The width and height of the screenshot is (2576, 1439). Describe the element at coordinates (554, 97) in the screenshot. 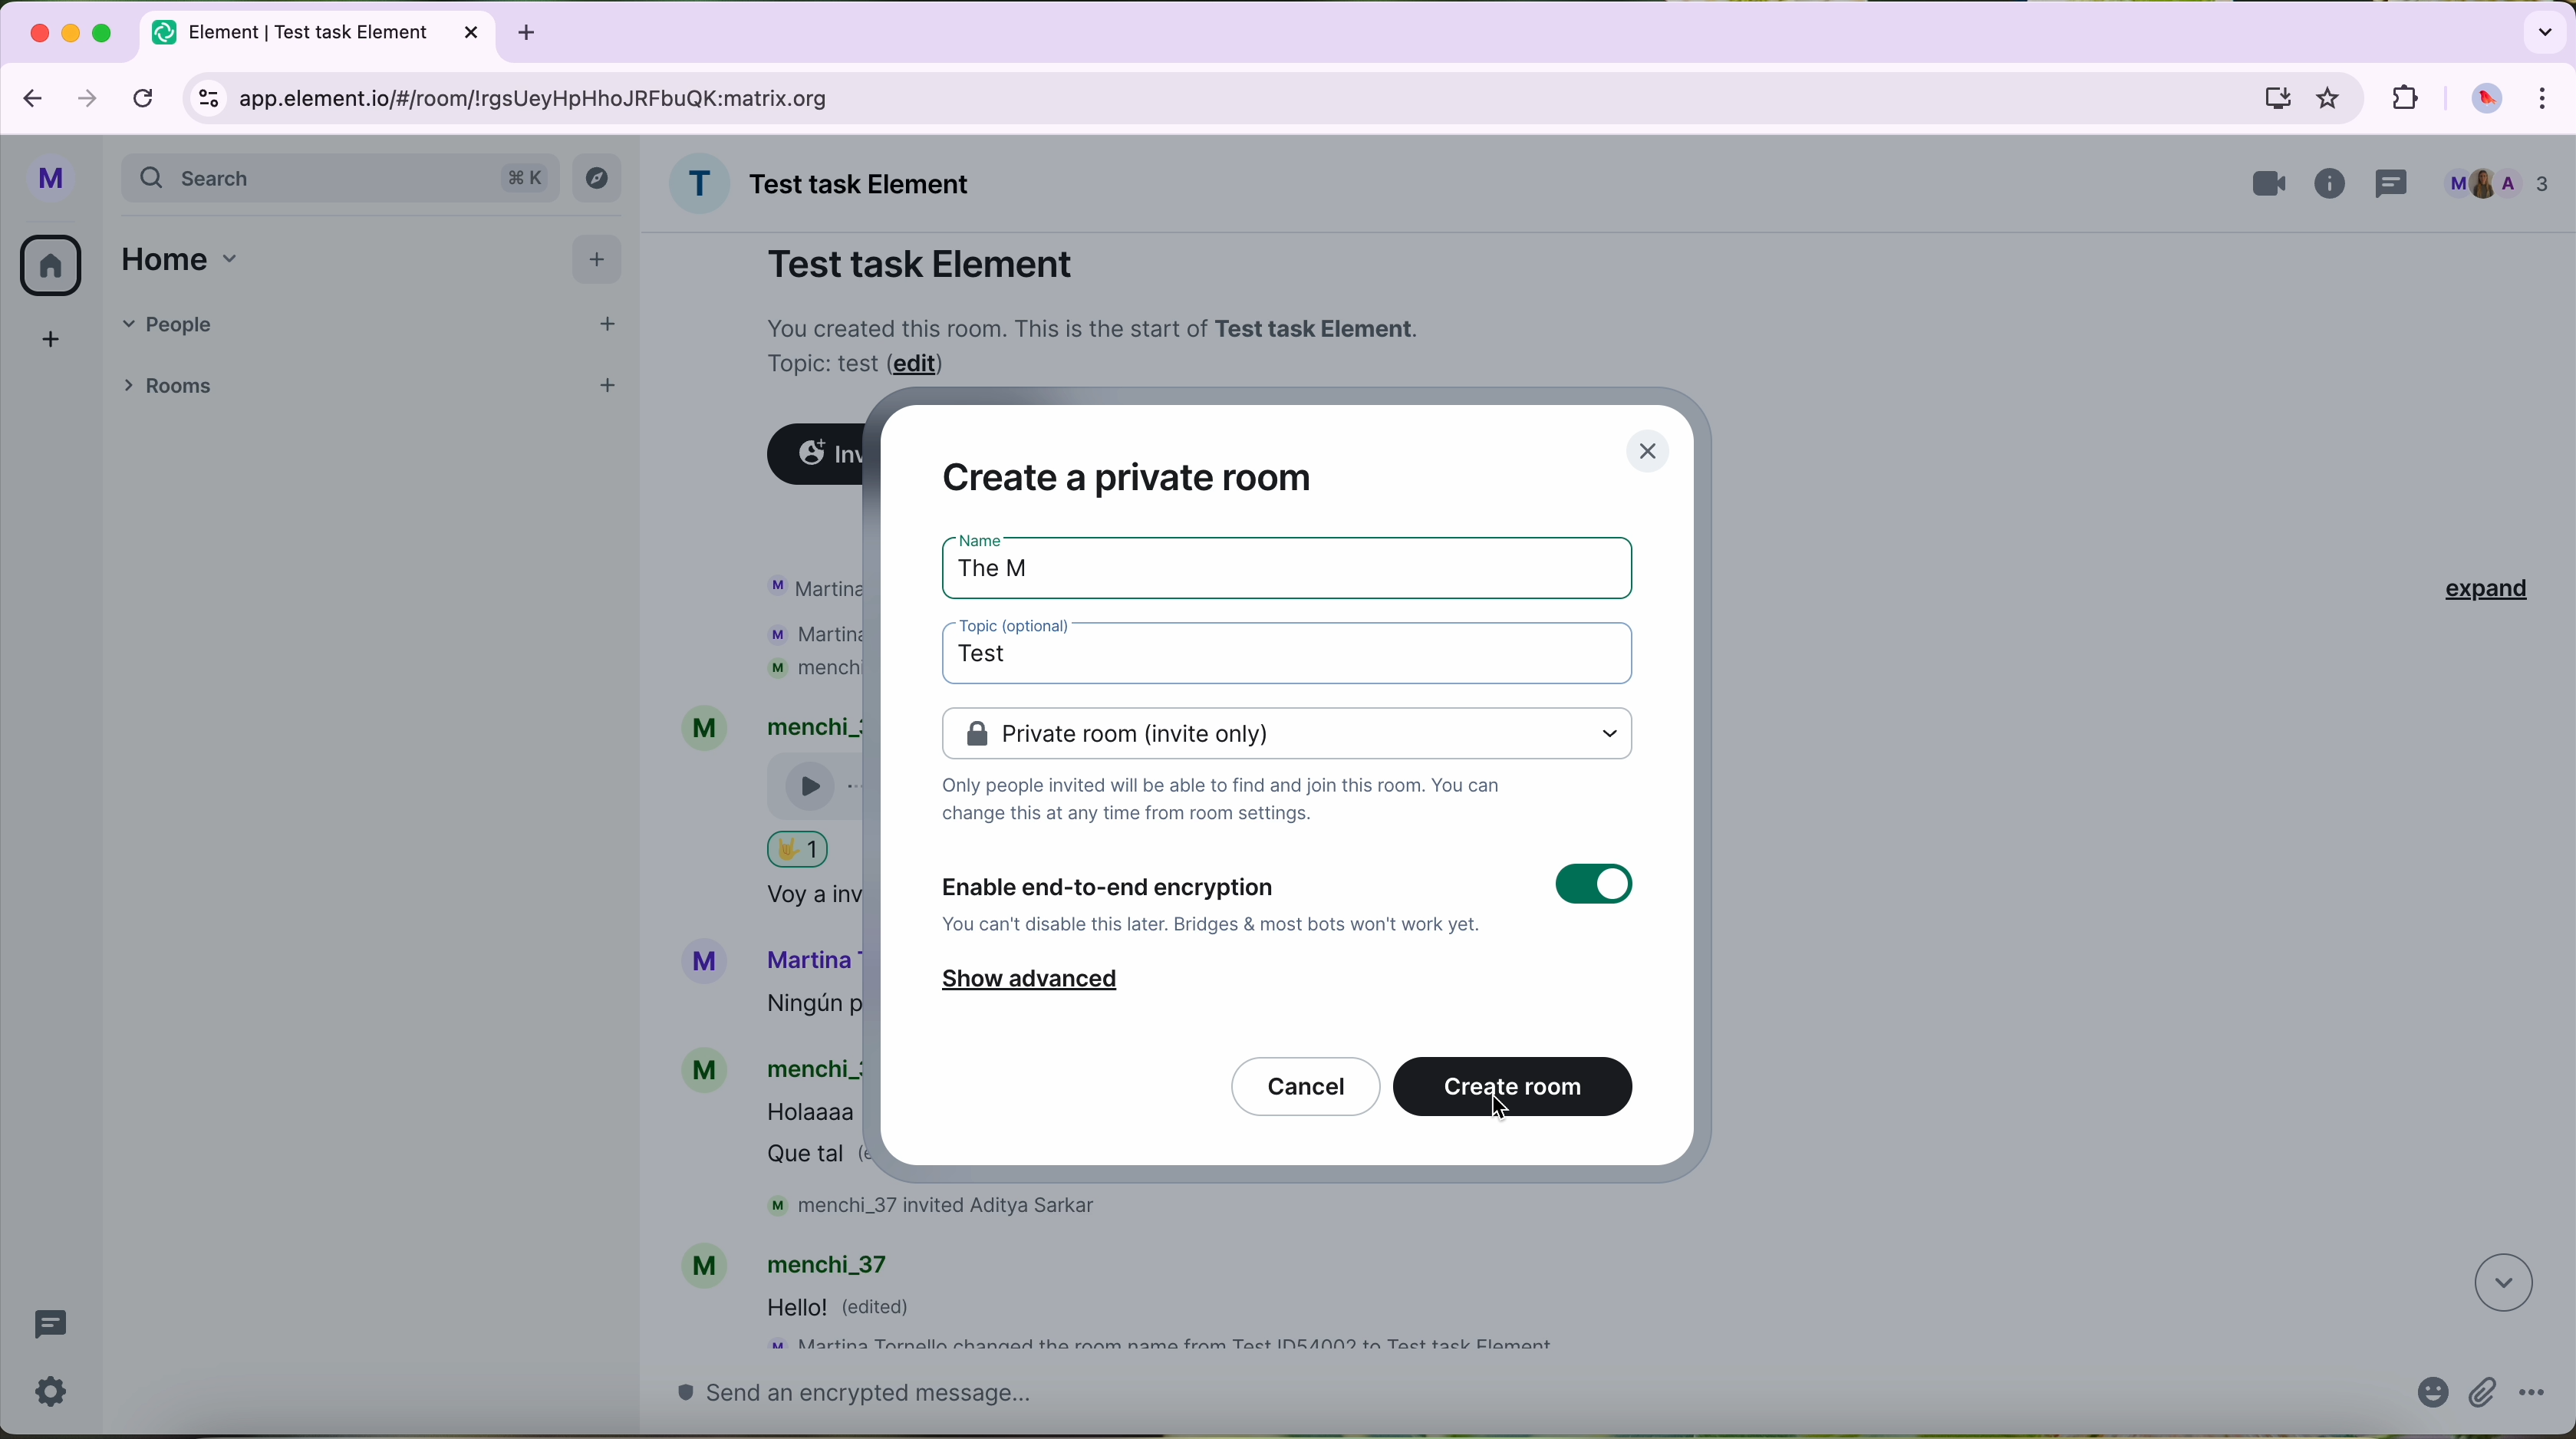

I see `URL` at that location.